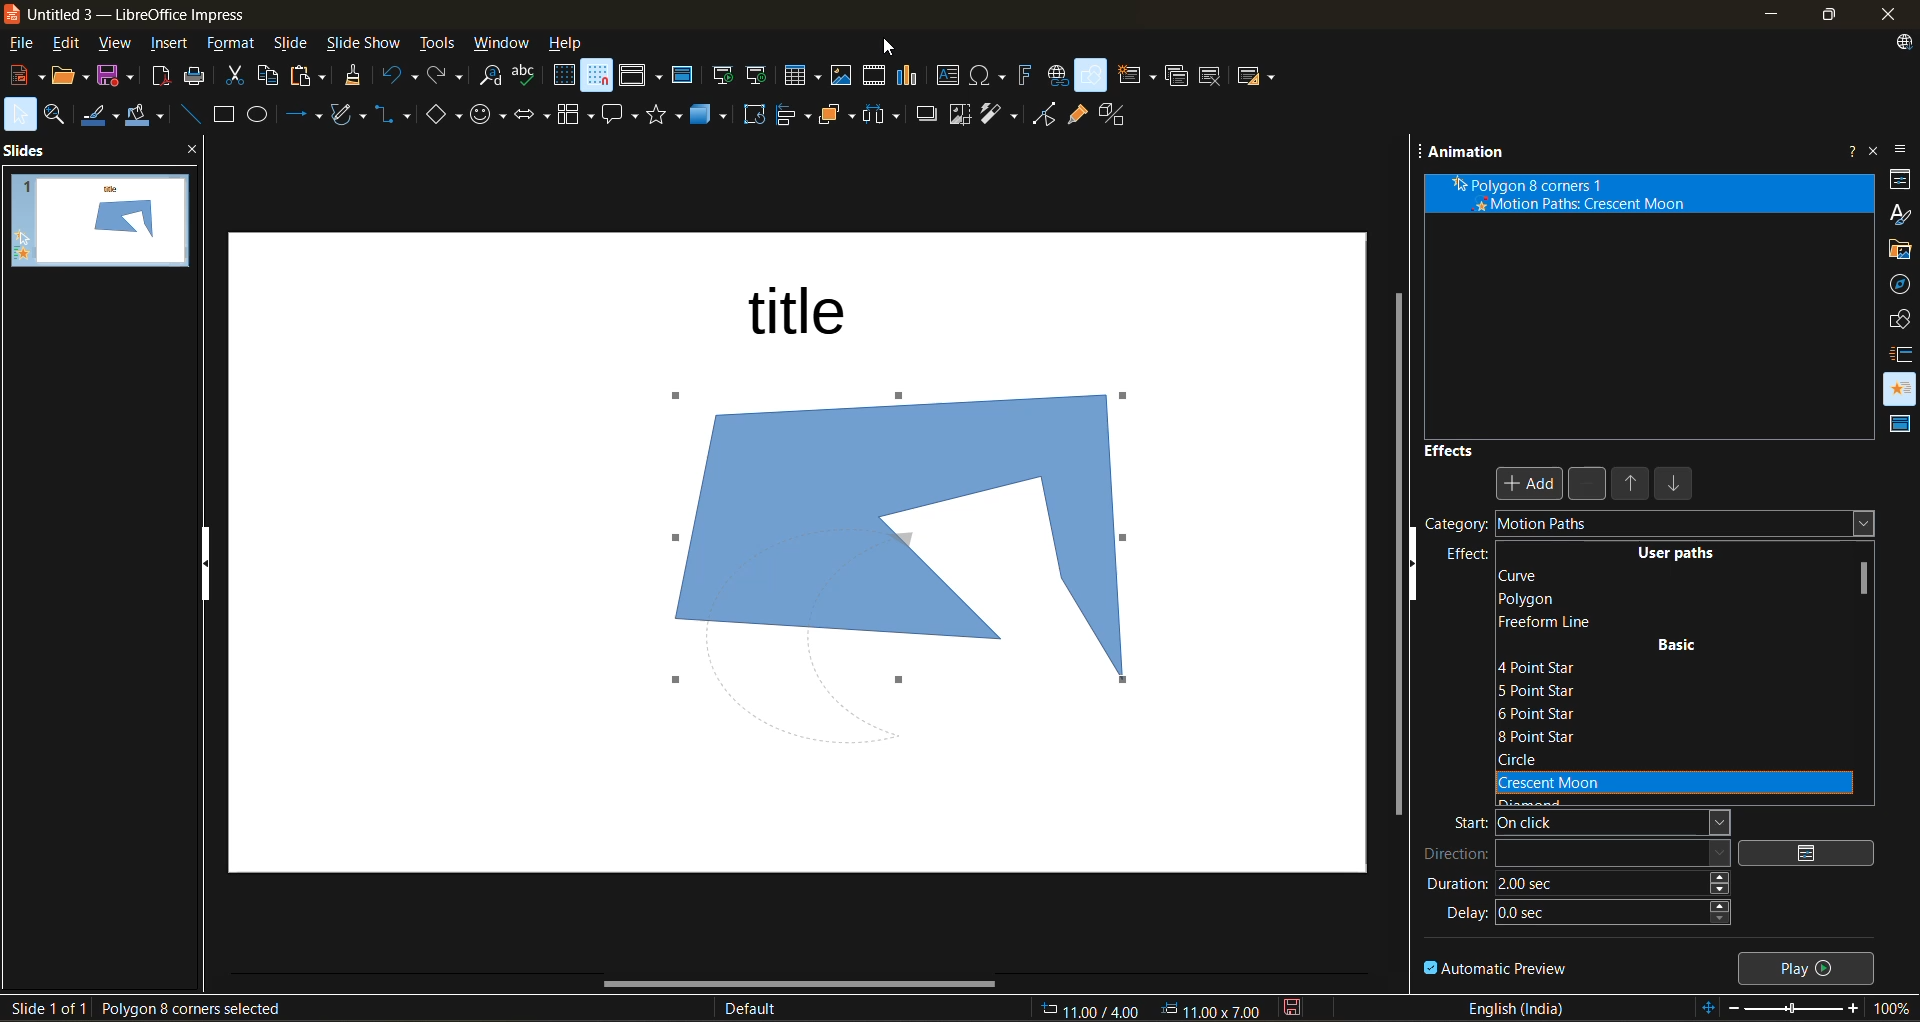 Image resolution: width=1920 pixels, height=1022 pixels. What do you see at coordinates (24, 75) in the screenshot?
I see `new` at bounding box center [24, 75].